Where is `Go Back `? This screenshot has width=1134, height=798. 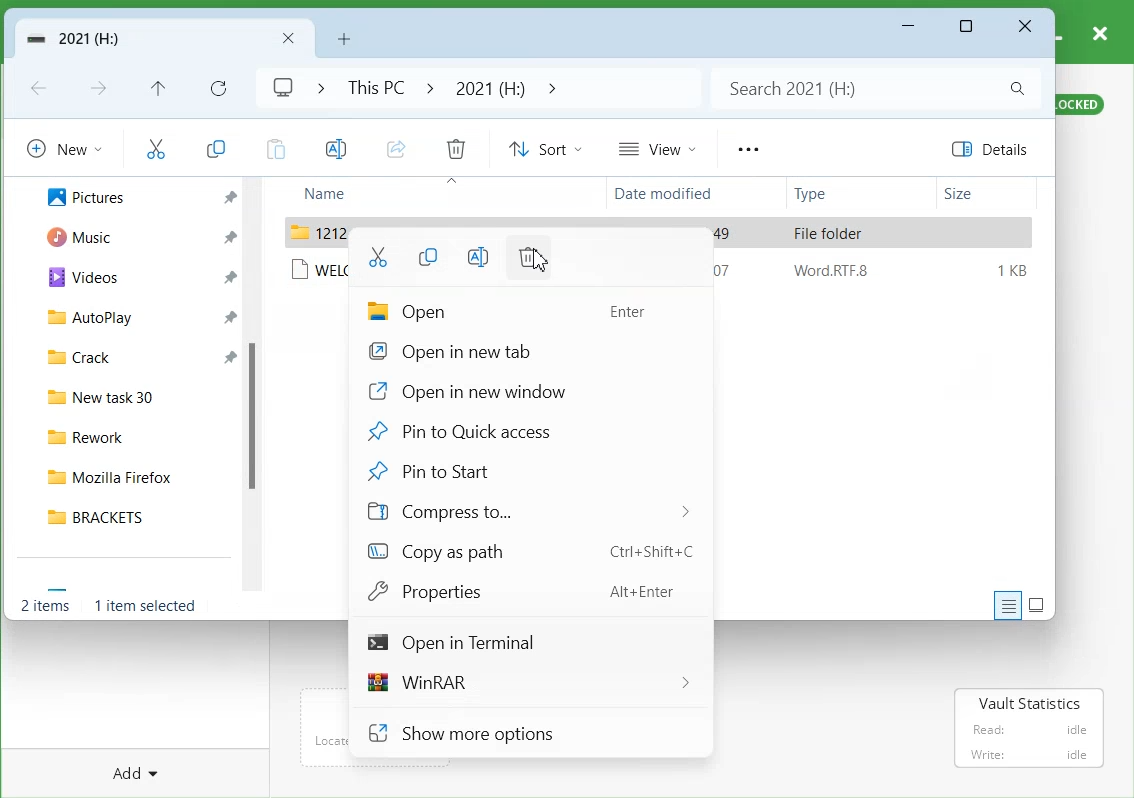
Go Back  is located at coordinates (41, 89).